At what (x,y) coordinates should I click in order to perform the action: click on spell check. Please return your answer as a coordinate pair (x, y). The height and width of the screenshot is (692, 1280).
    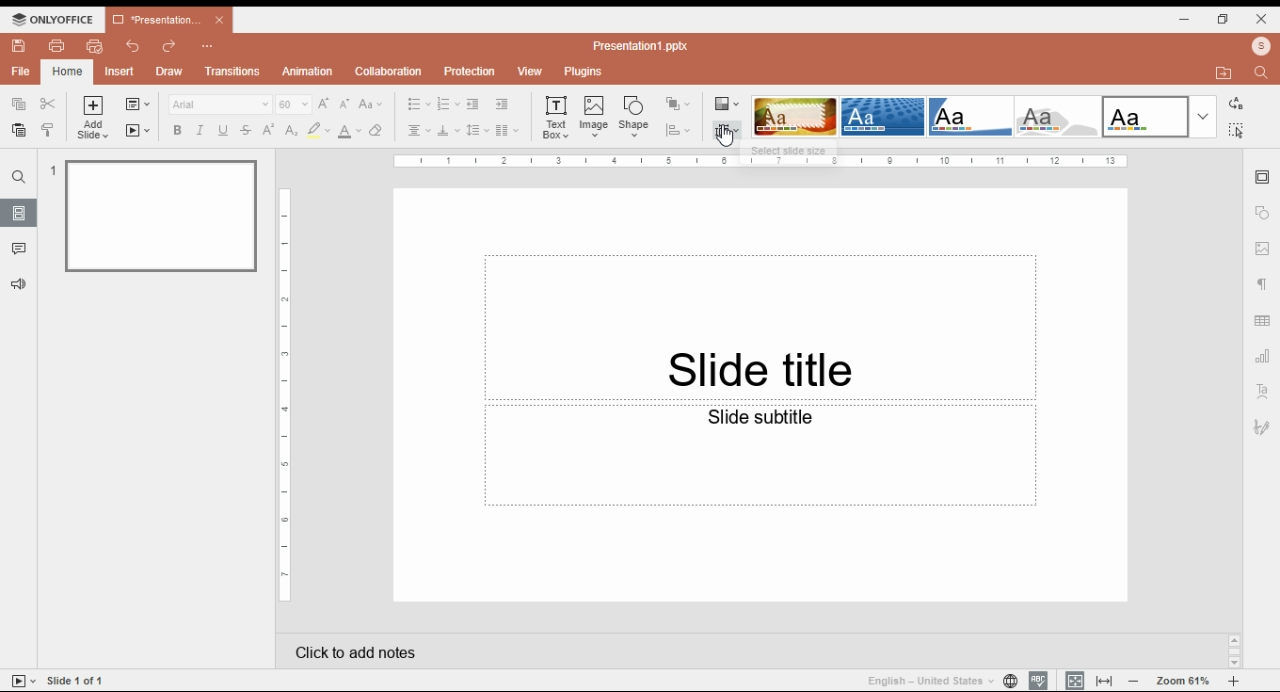
    Looking at the image, I should click on (1038, 680).